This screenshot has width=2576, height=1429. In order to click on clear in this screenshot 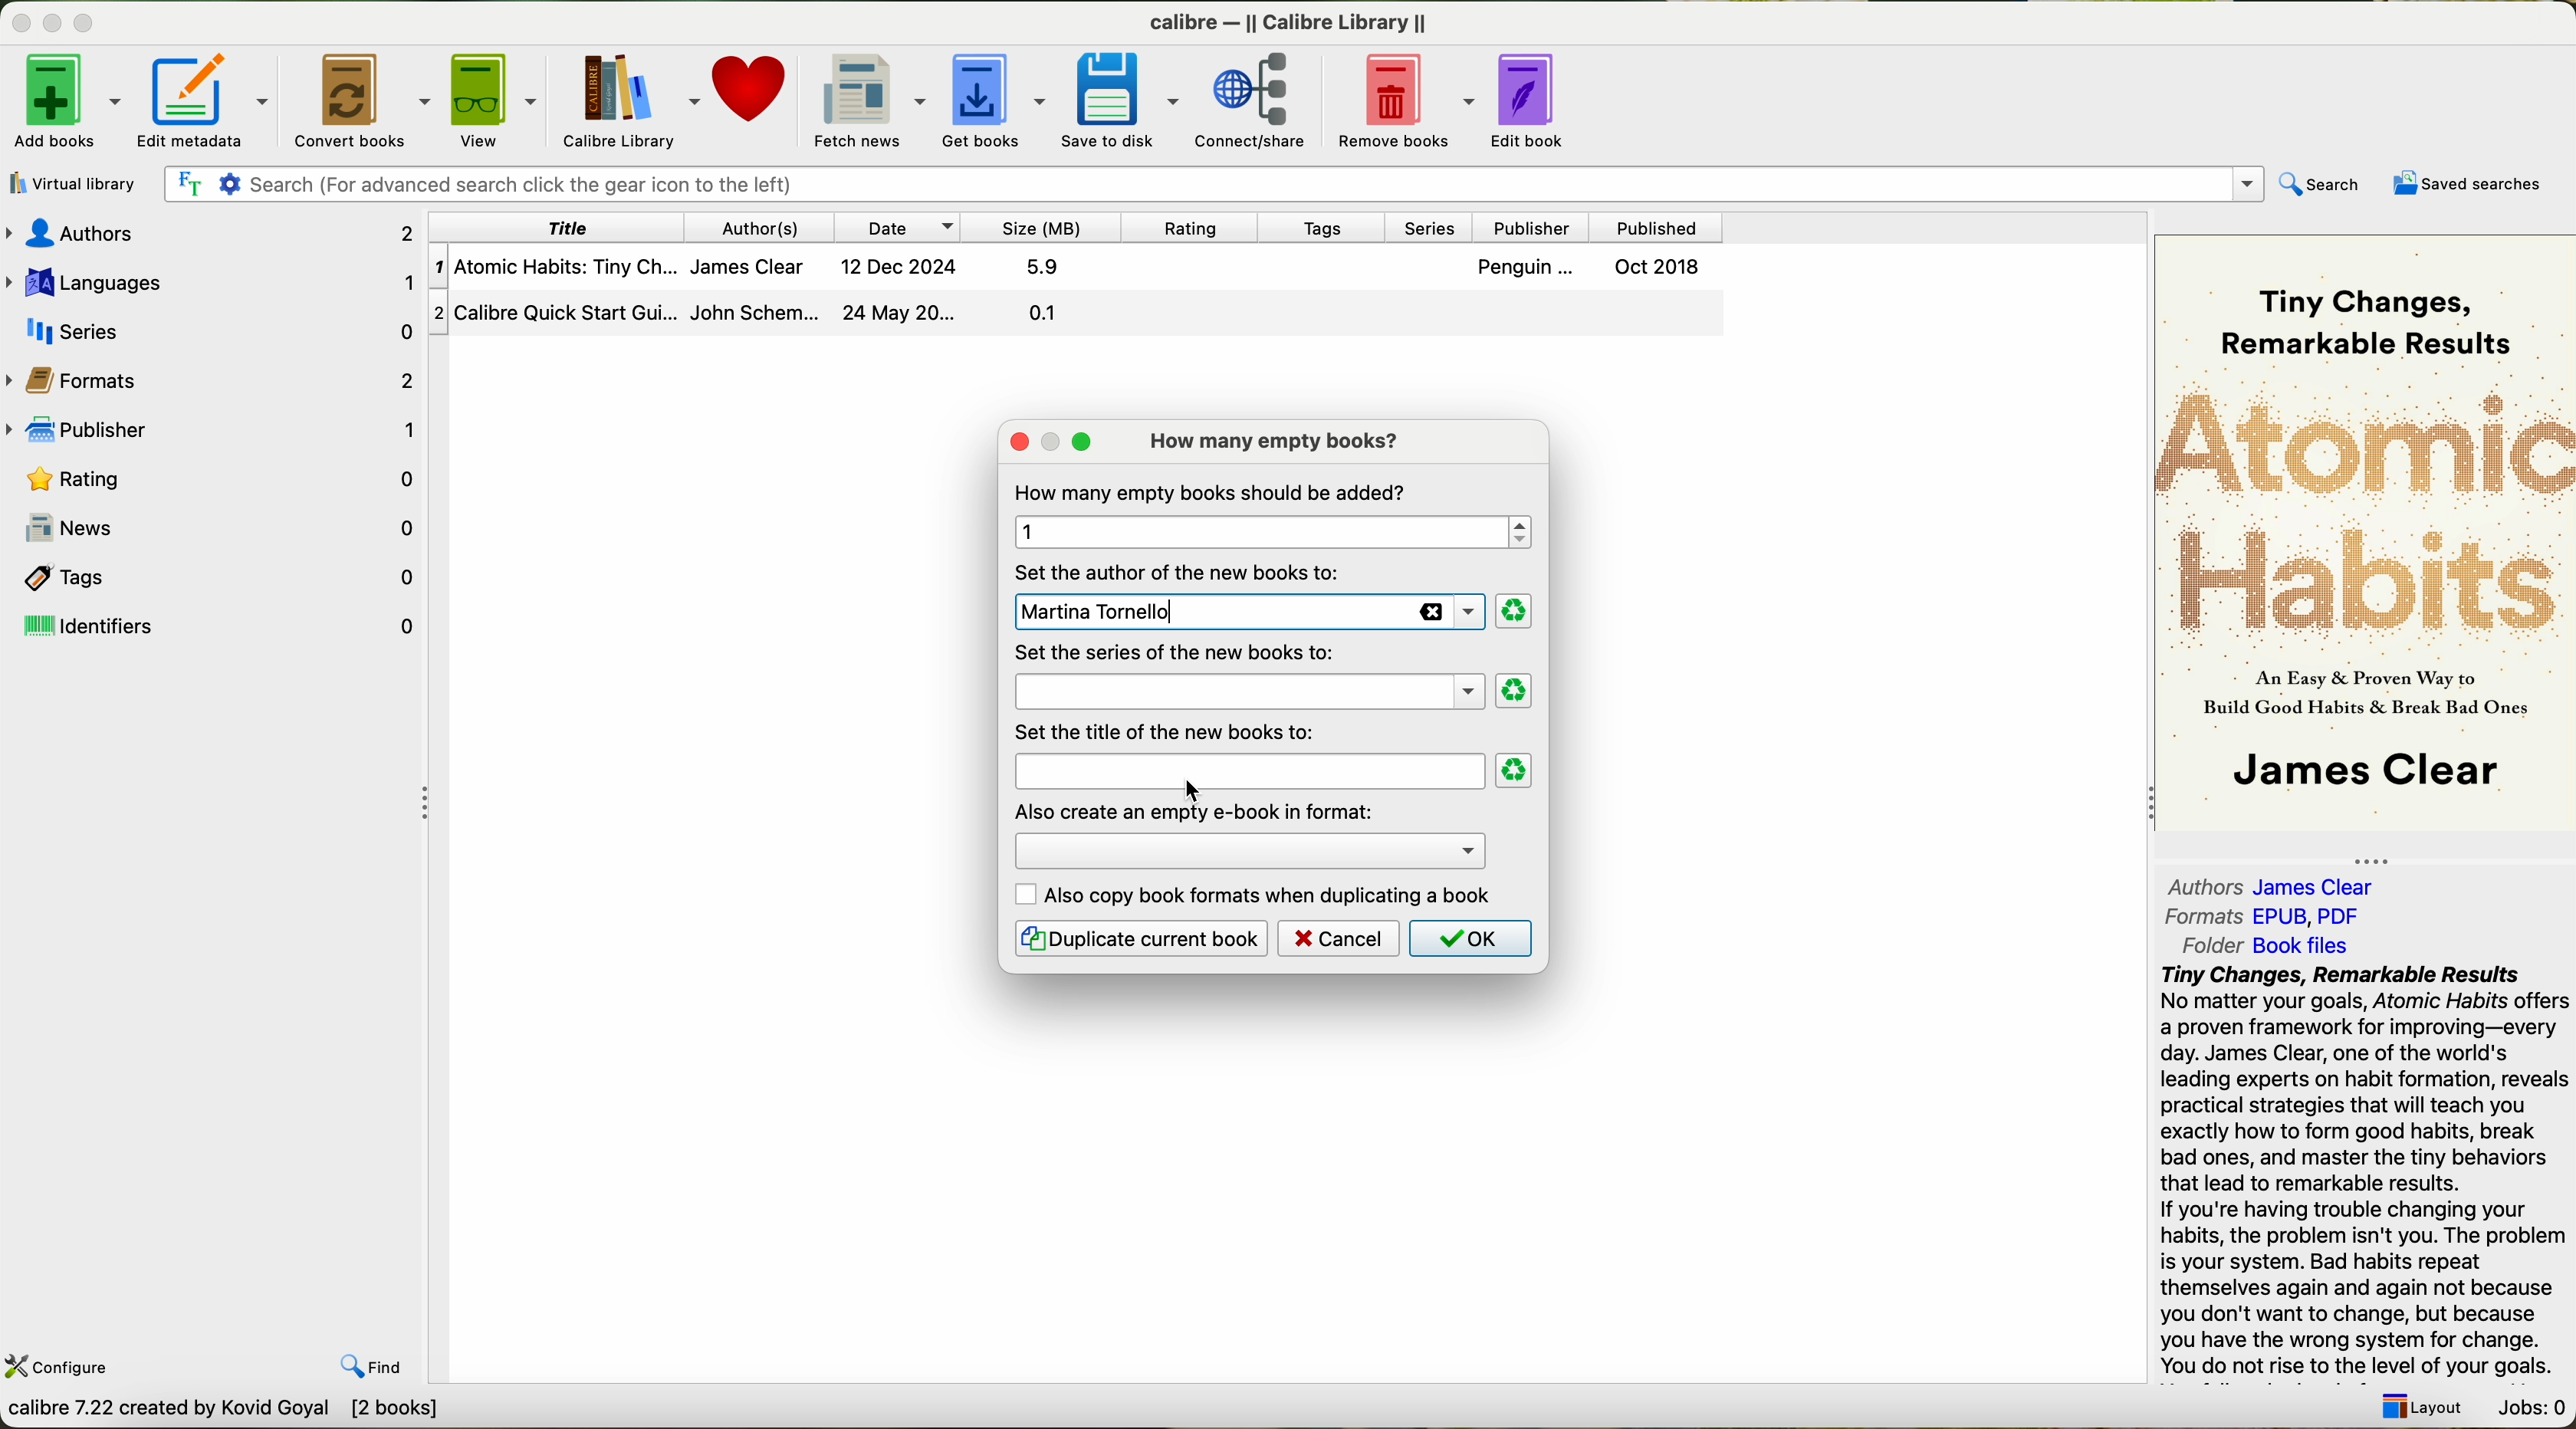, I will do `click(1516, 691)`.